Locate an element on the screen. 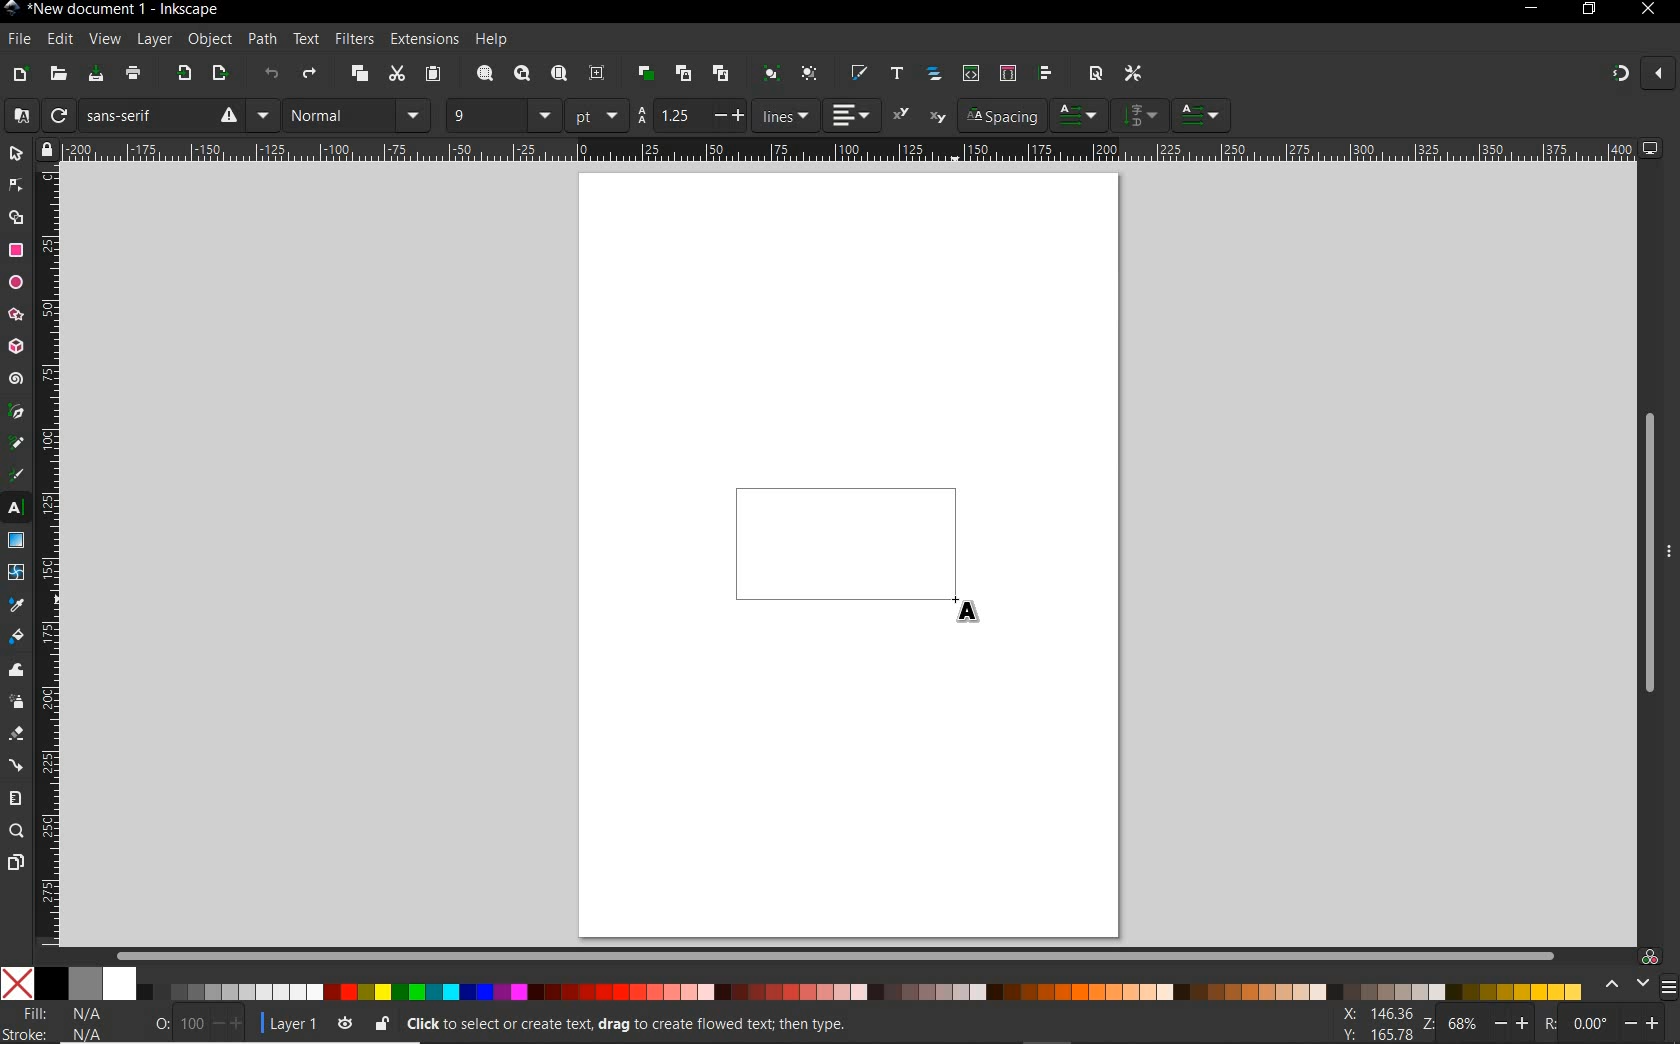 Image resolution: width=1680 pixels, height=1044 pixels. - is located at coordinates (718, 115).